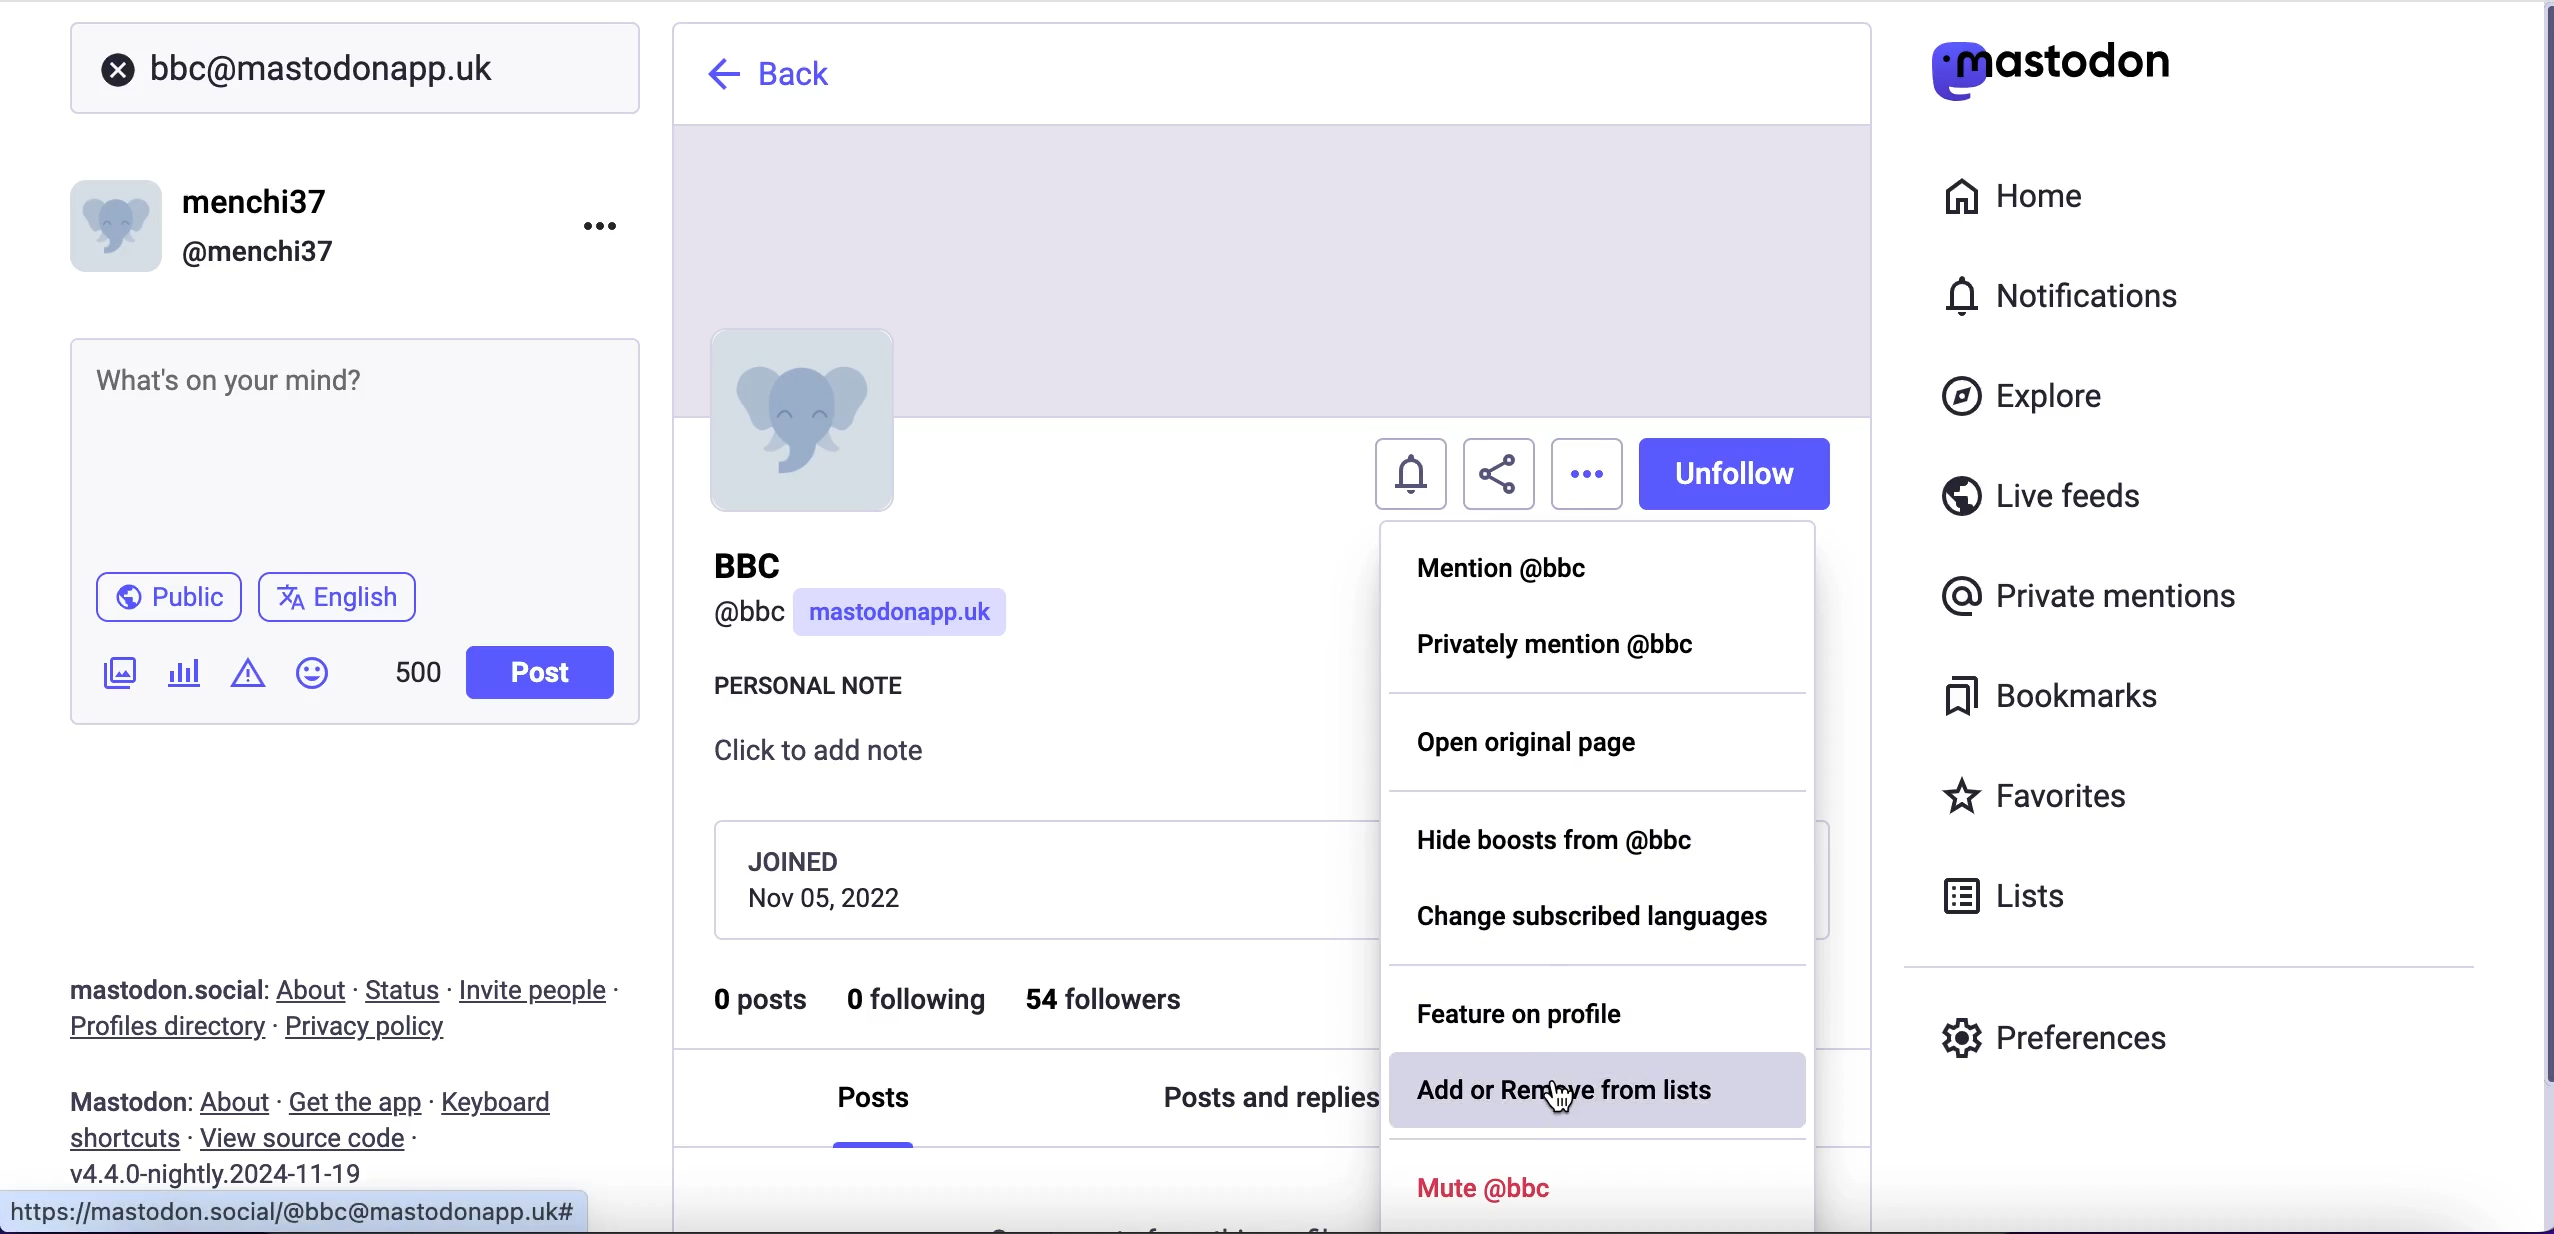 The width and height of the screenshot is (2554, 1234). What do you see at coordinates (356, 450) in the screenshot?
I see `post what's n your mind` at bounding box center [356, 450].